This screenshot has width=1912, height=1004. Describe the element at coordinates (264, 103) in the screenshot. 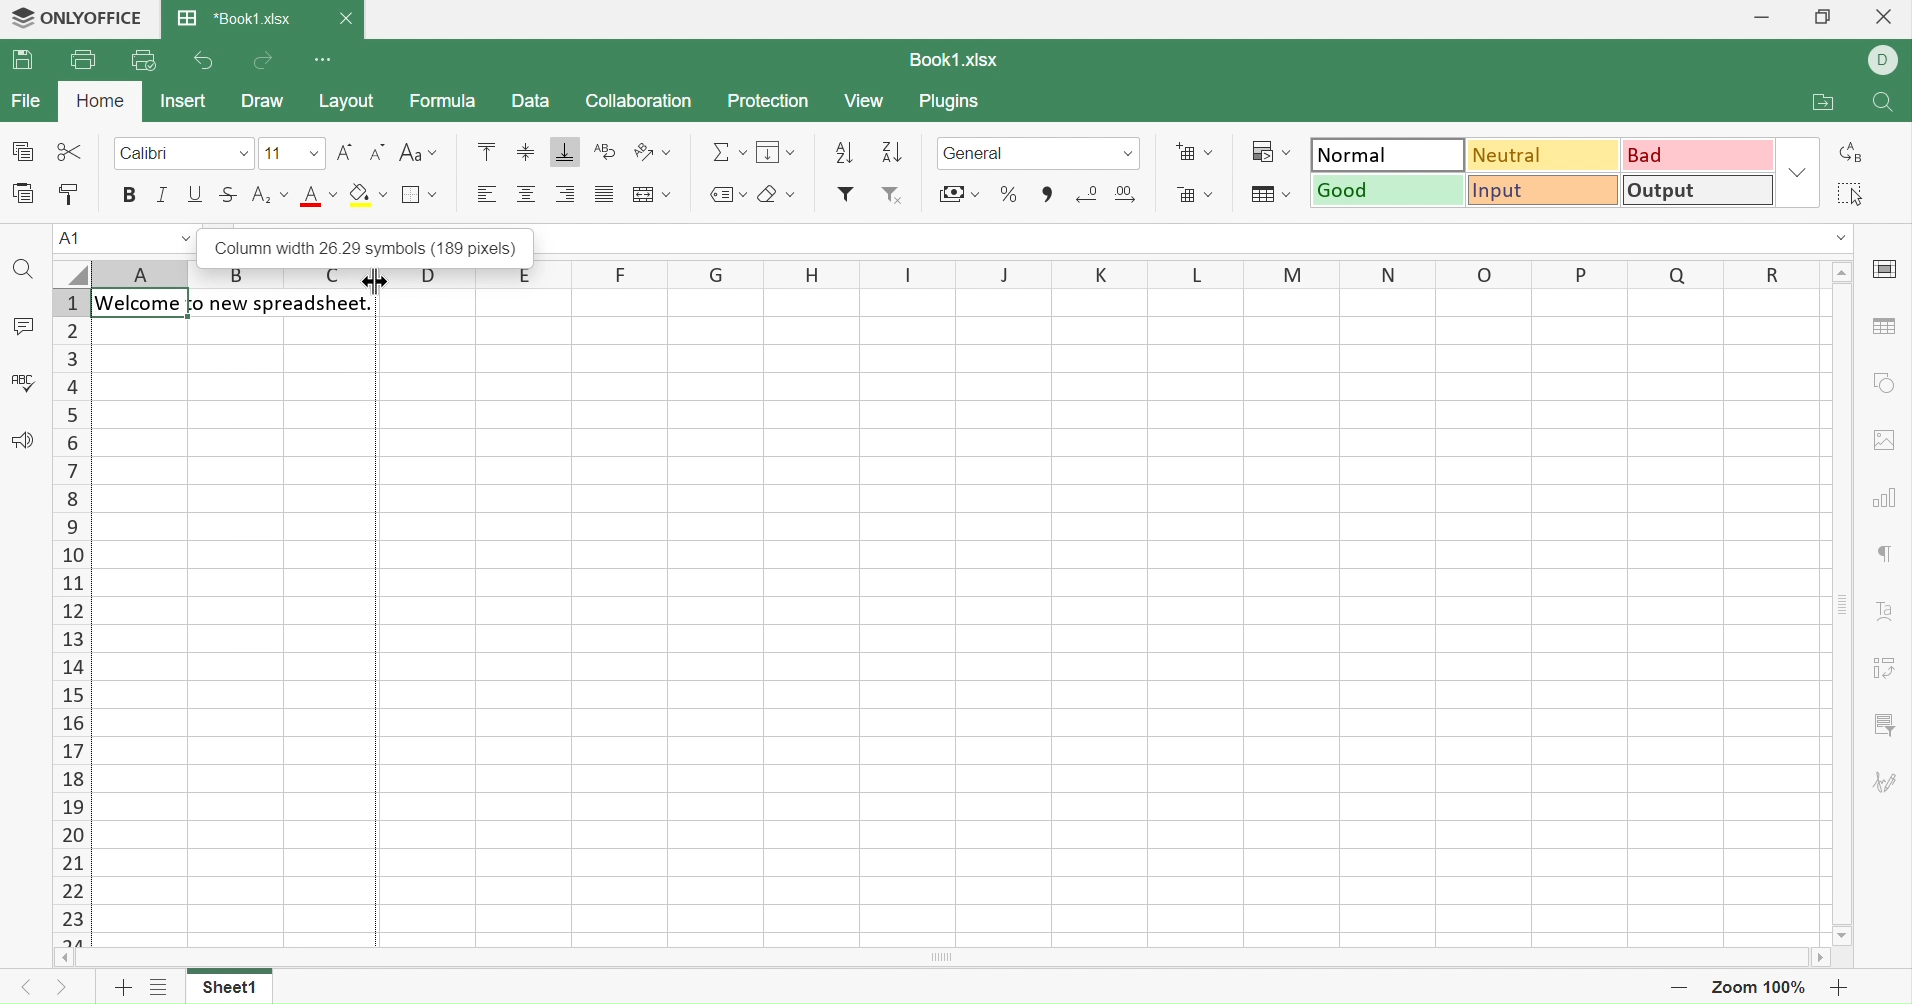

I see `Draw` at that location.